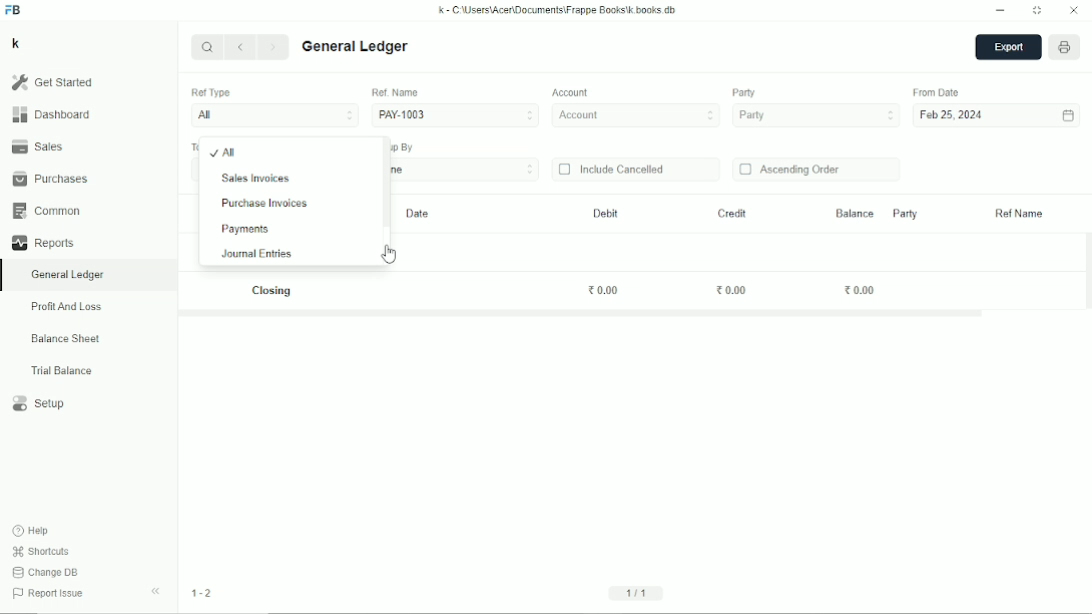 Image resolution: width=1092 pixels, height=614 pixels. I want to click on Get started, so click(52, 82).